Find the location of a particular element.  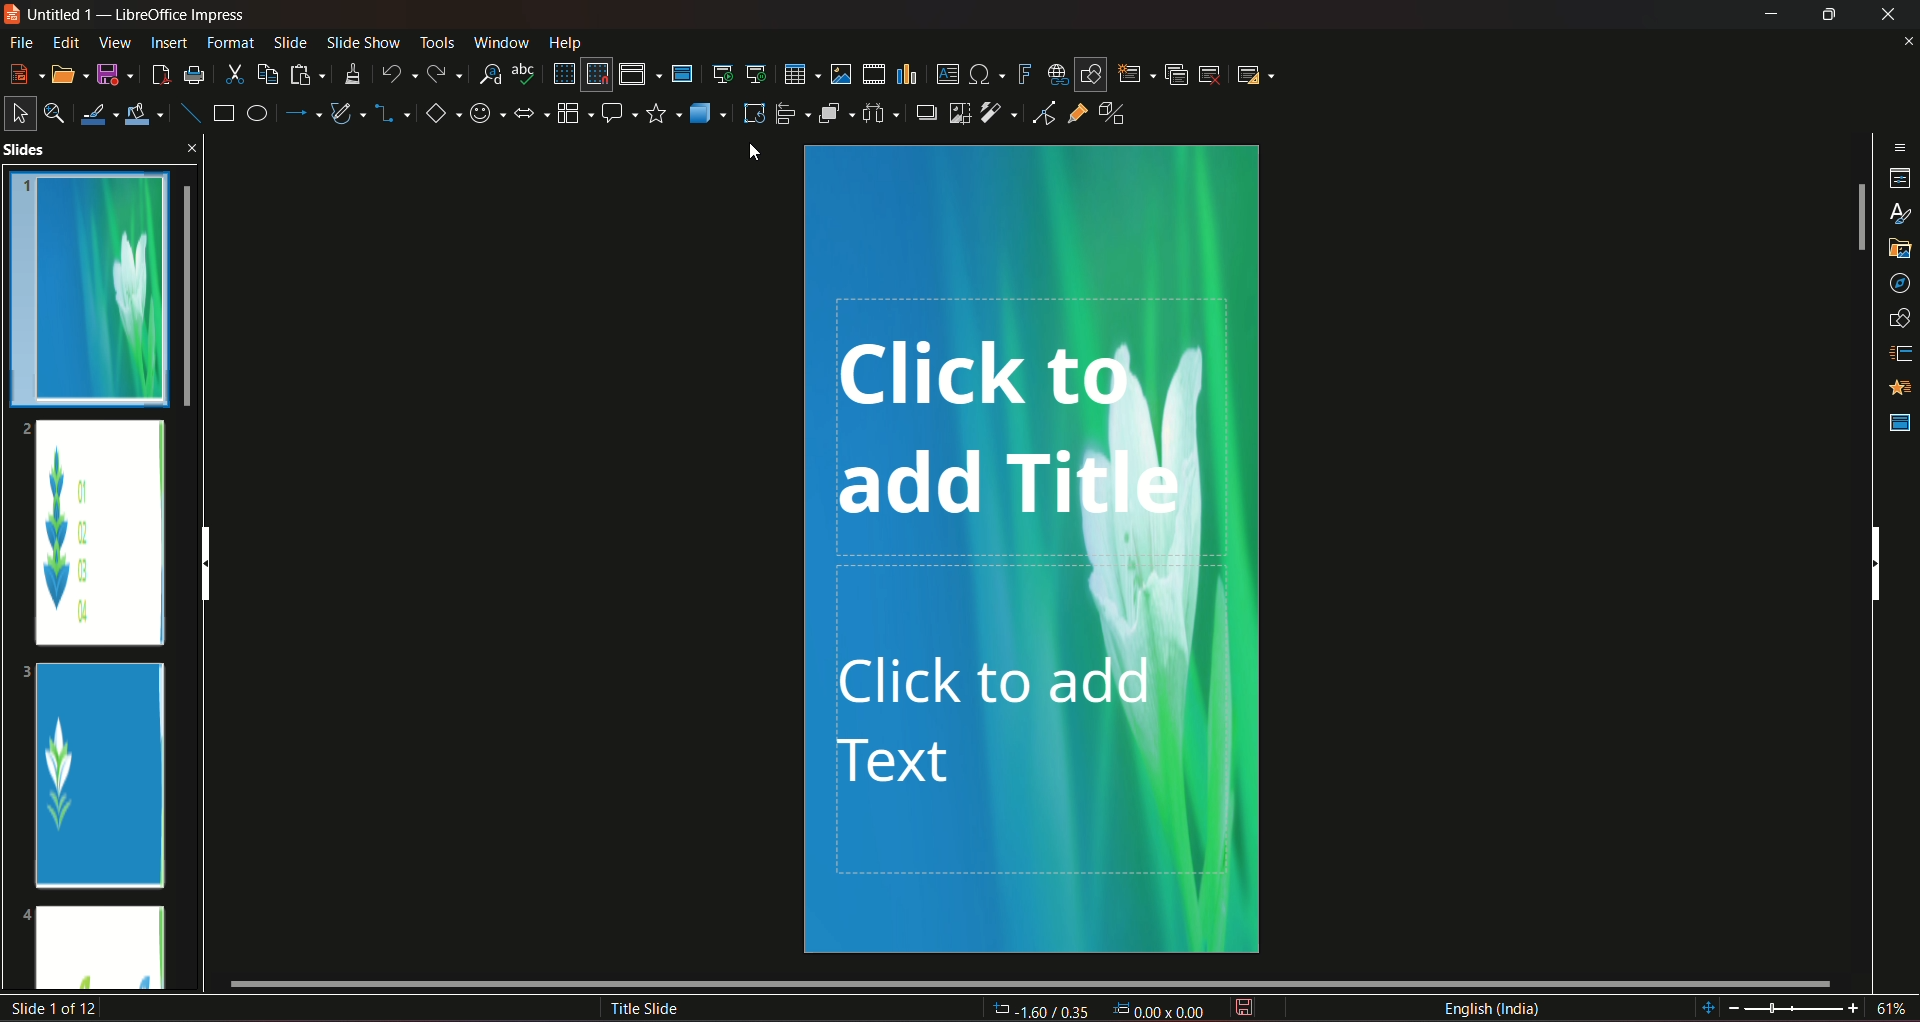

close is located at coordinates (1888, 15).